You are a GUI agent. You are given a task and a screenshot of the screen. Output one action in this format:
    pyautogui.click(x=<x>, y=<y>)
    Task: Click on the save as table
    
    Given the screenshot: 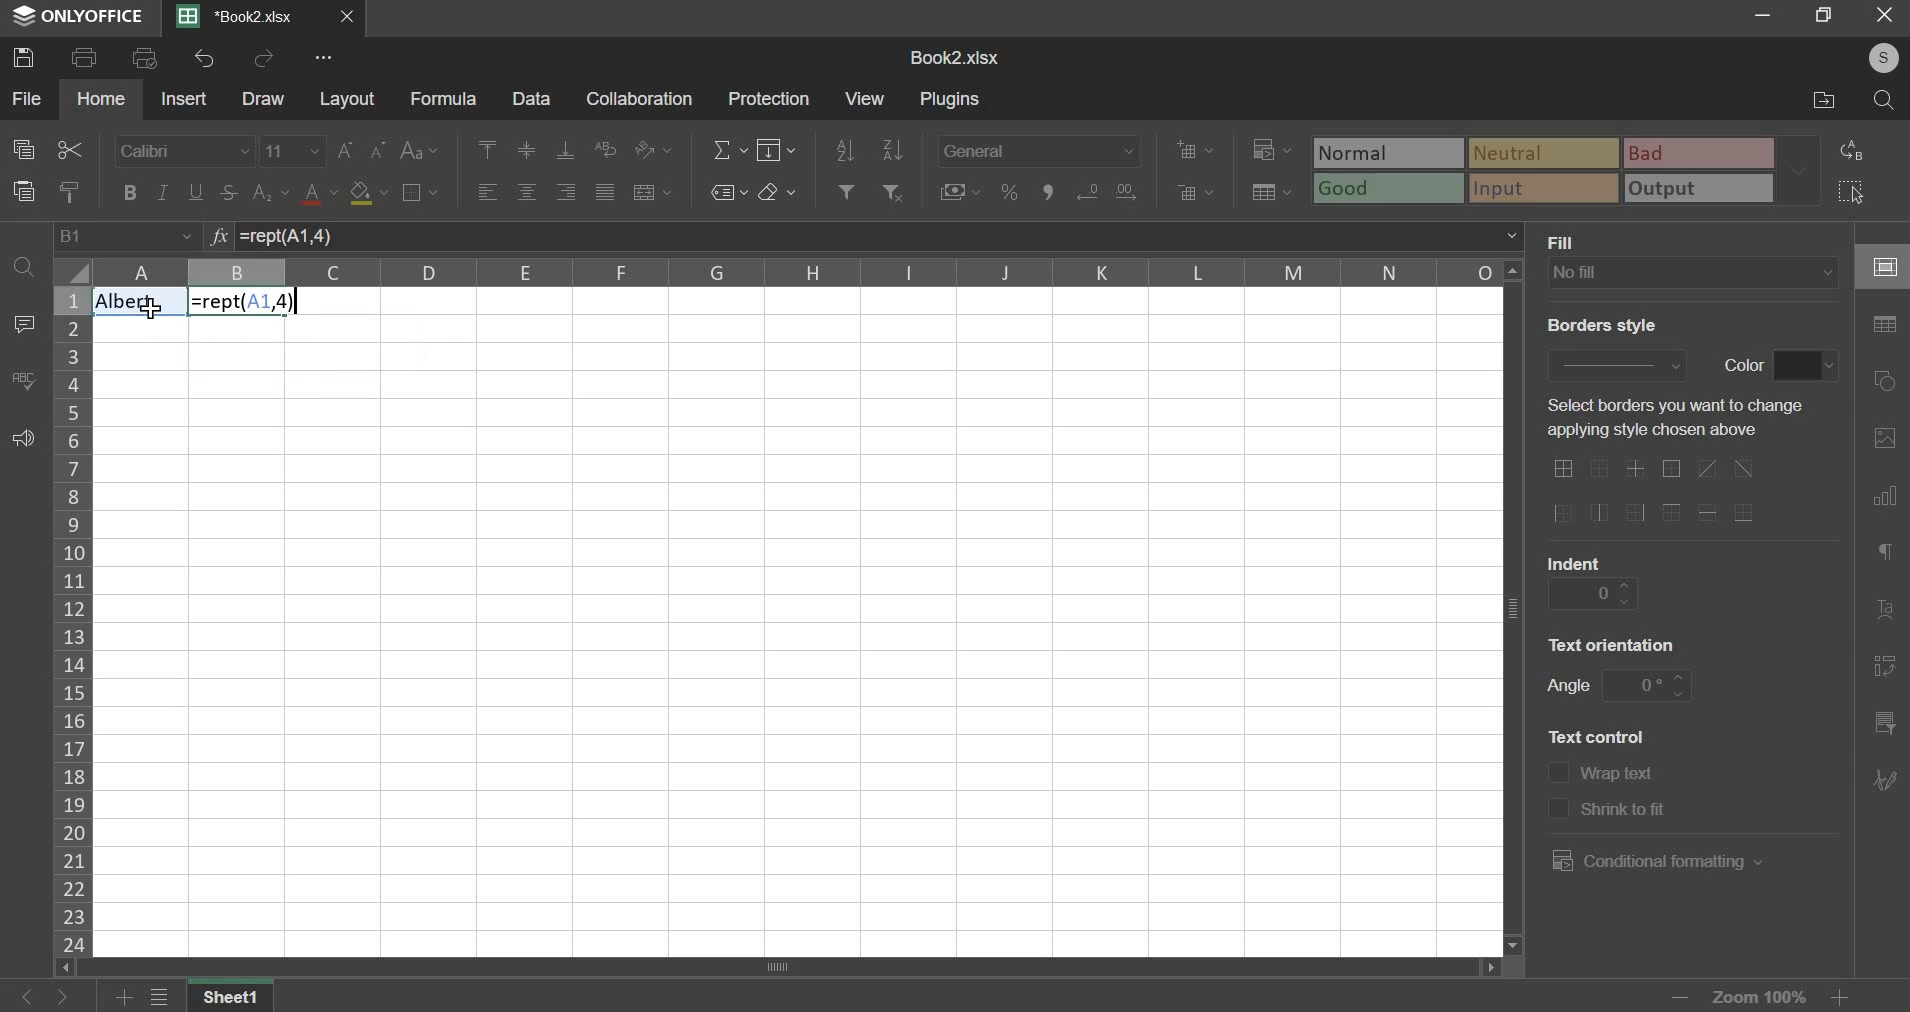 What is the action you would take?
    pyautogui.click(x=1271, y=192)
    